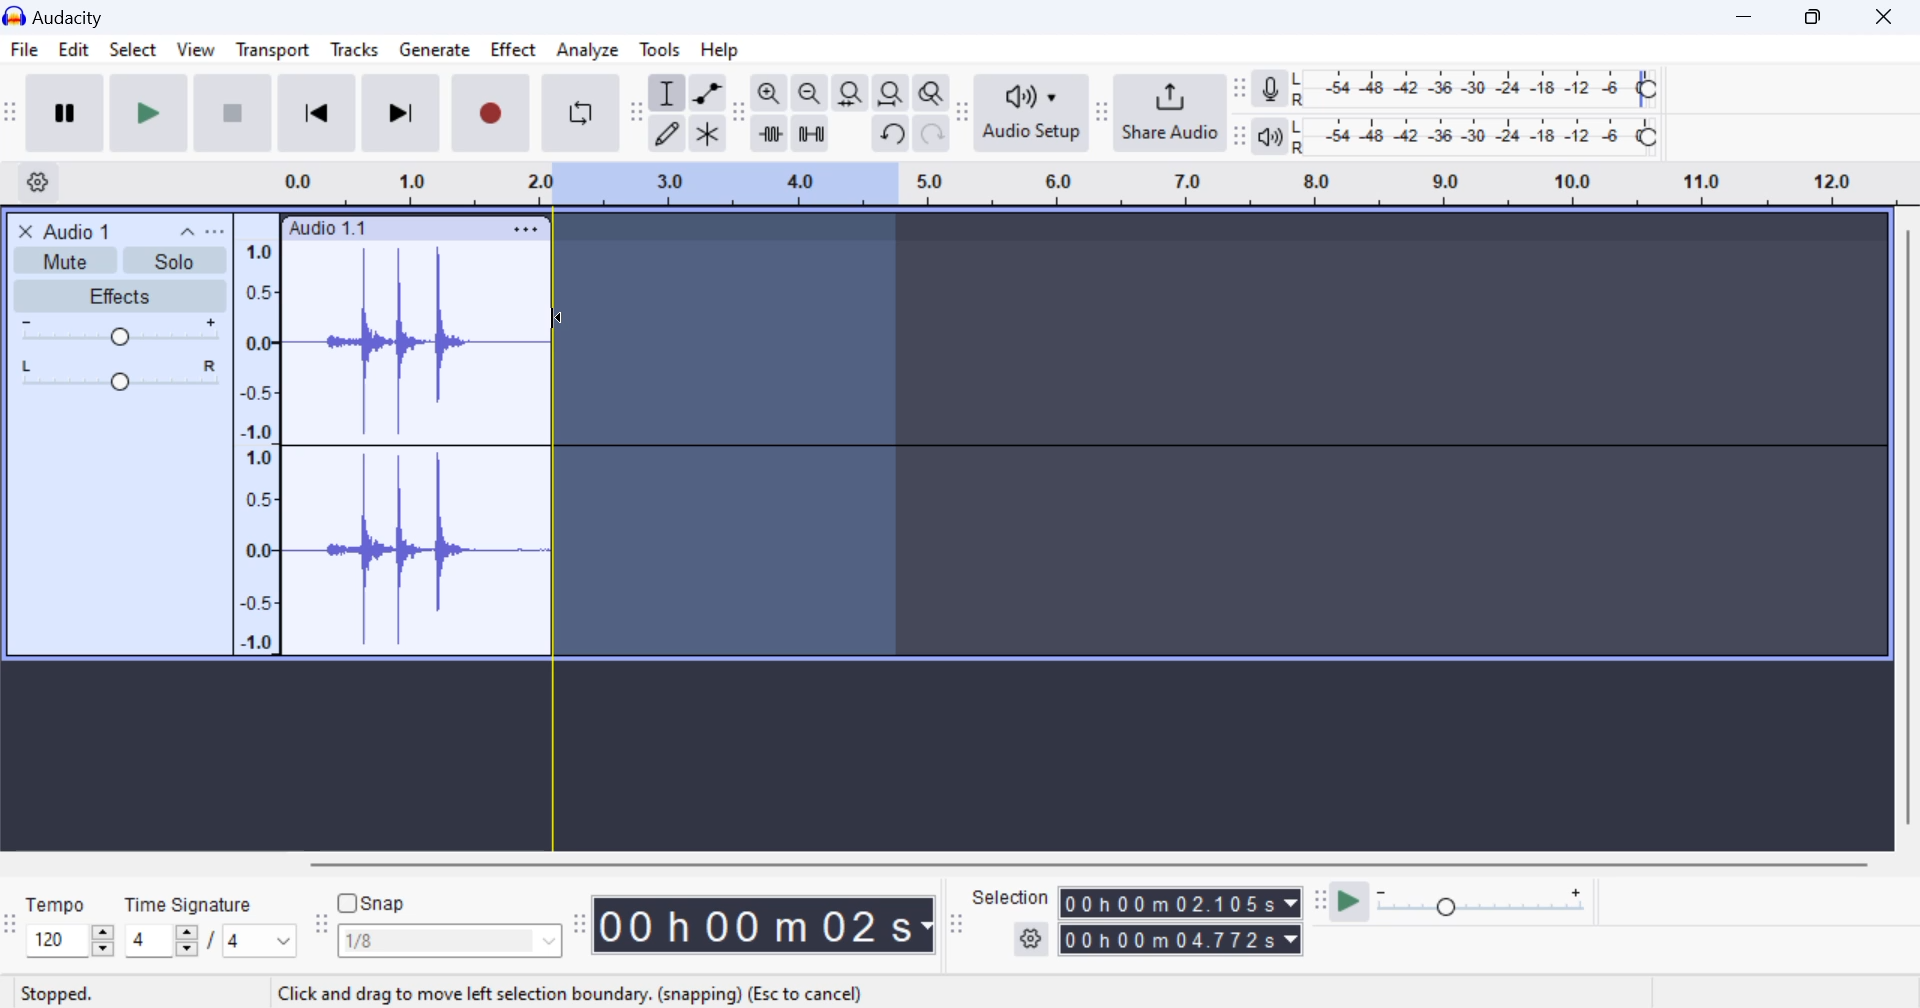 Image resolution: width=1920 pixels, height=1008 pixels. What do you see at coordinates (150, 112) in the screenshot?
I see `Play` at bounding box center [150, 112].